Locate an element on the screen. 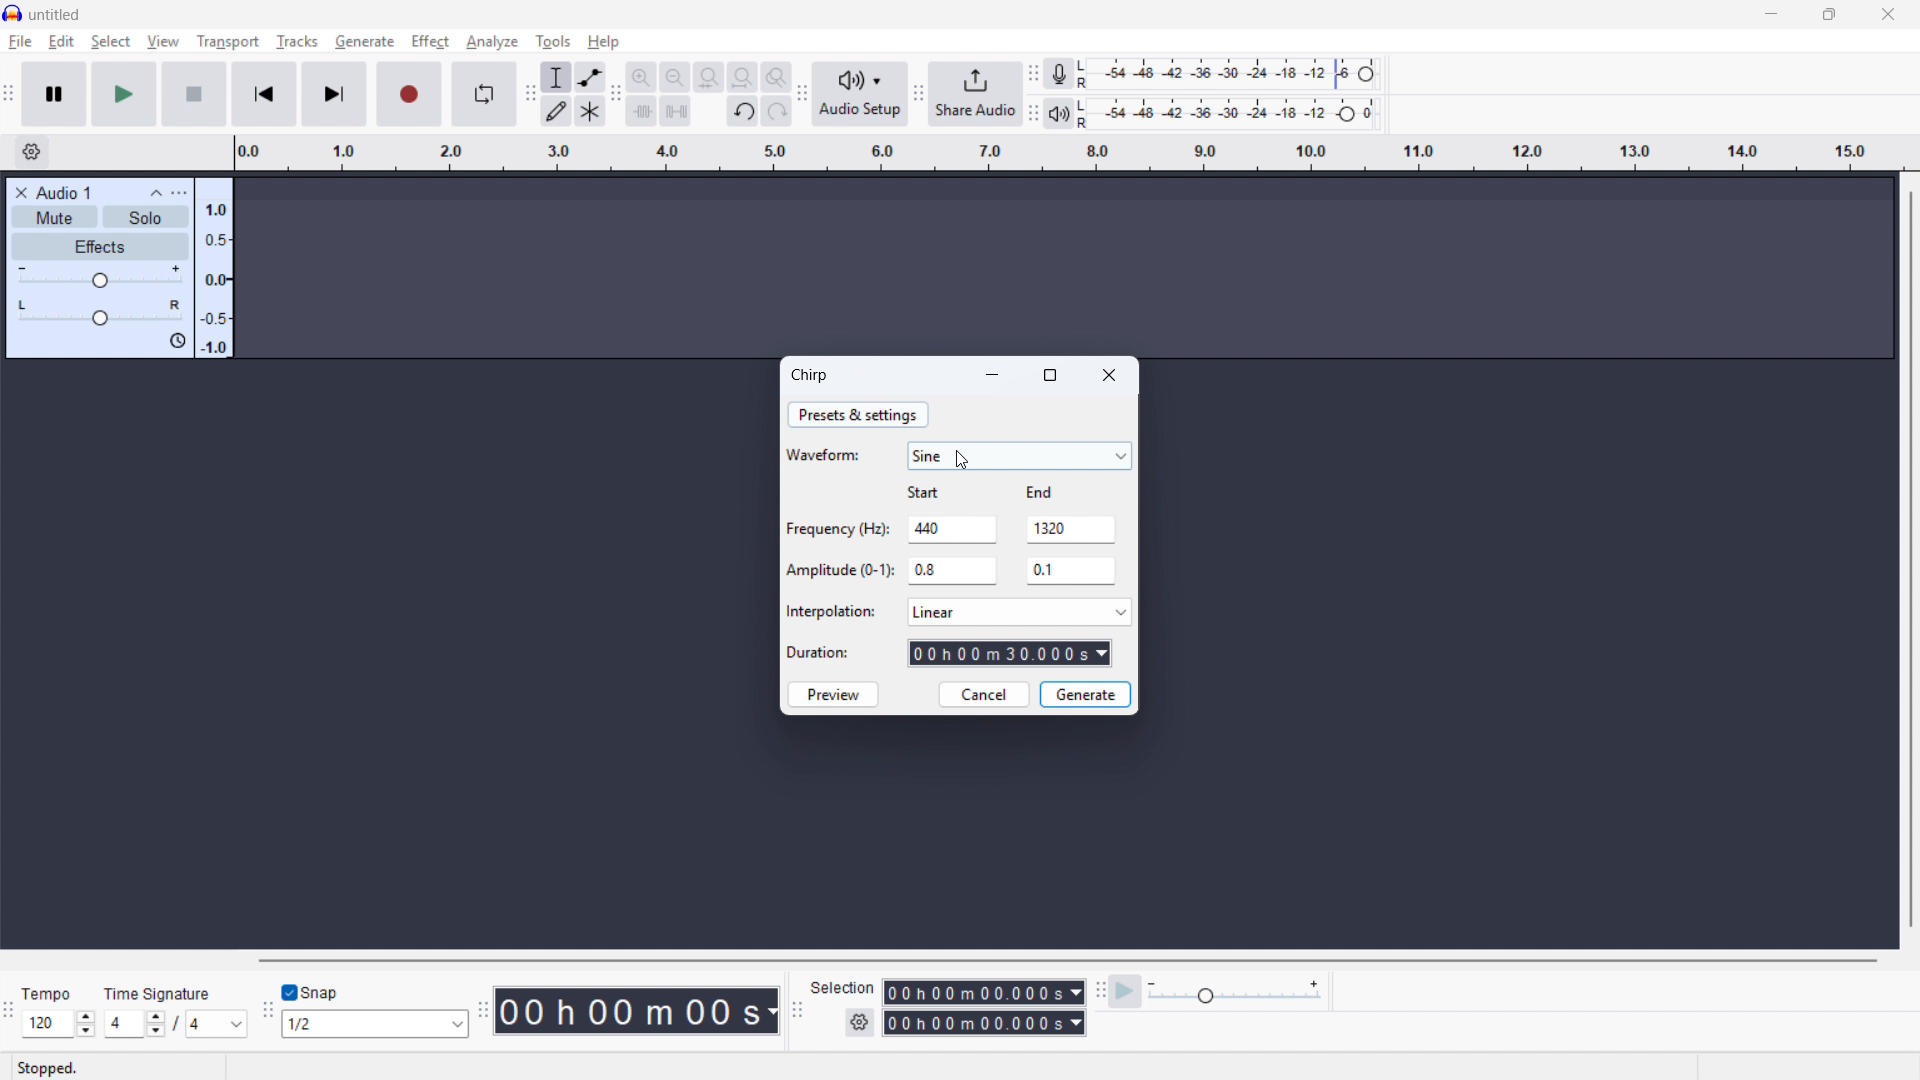  Waveform is located at coordinates (821, 455).